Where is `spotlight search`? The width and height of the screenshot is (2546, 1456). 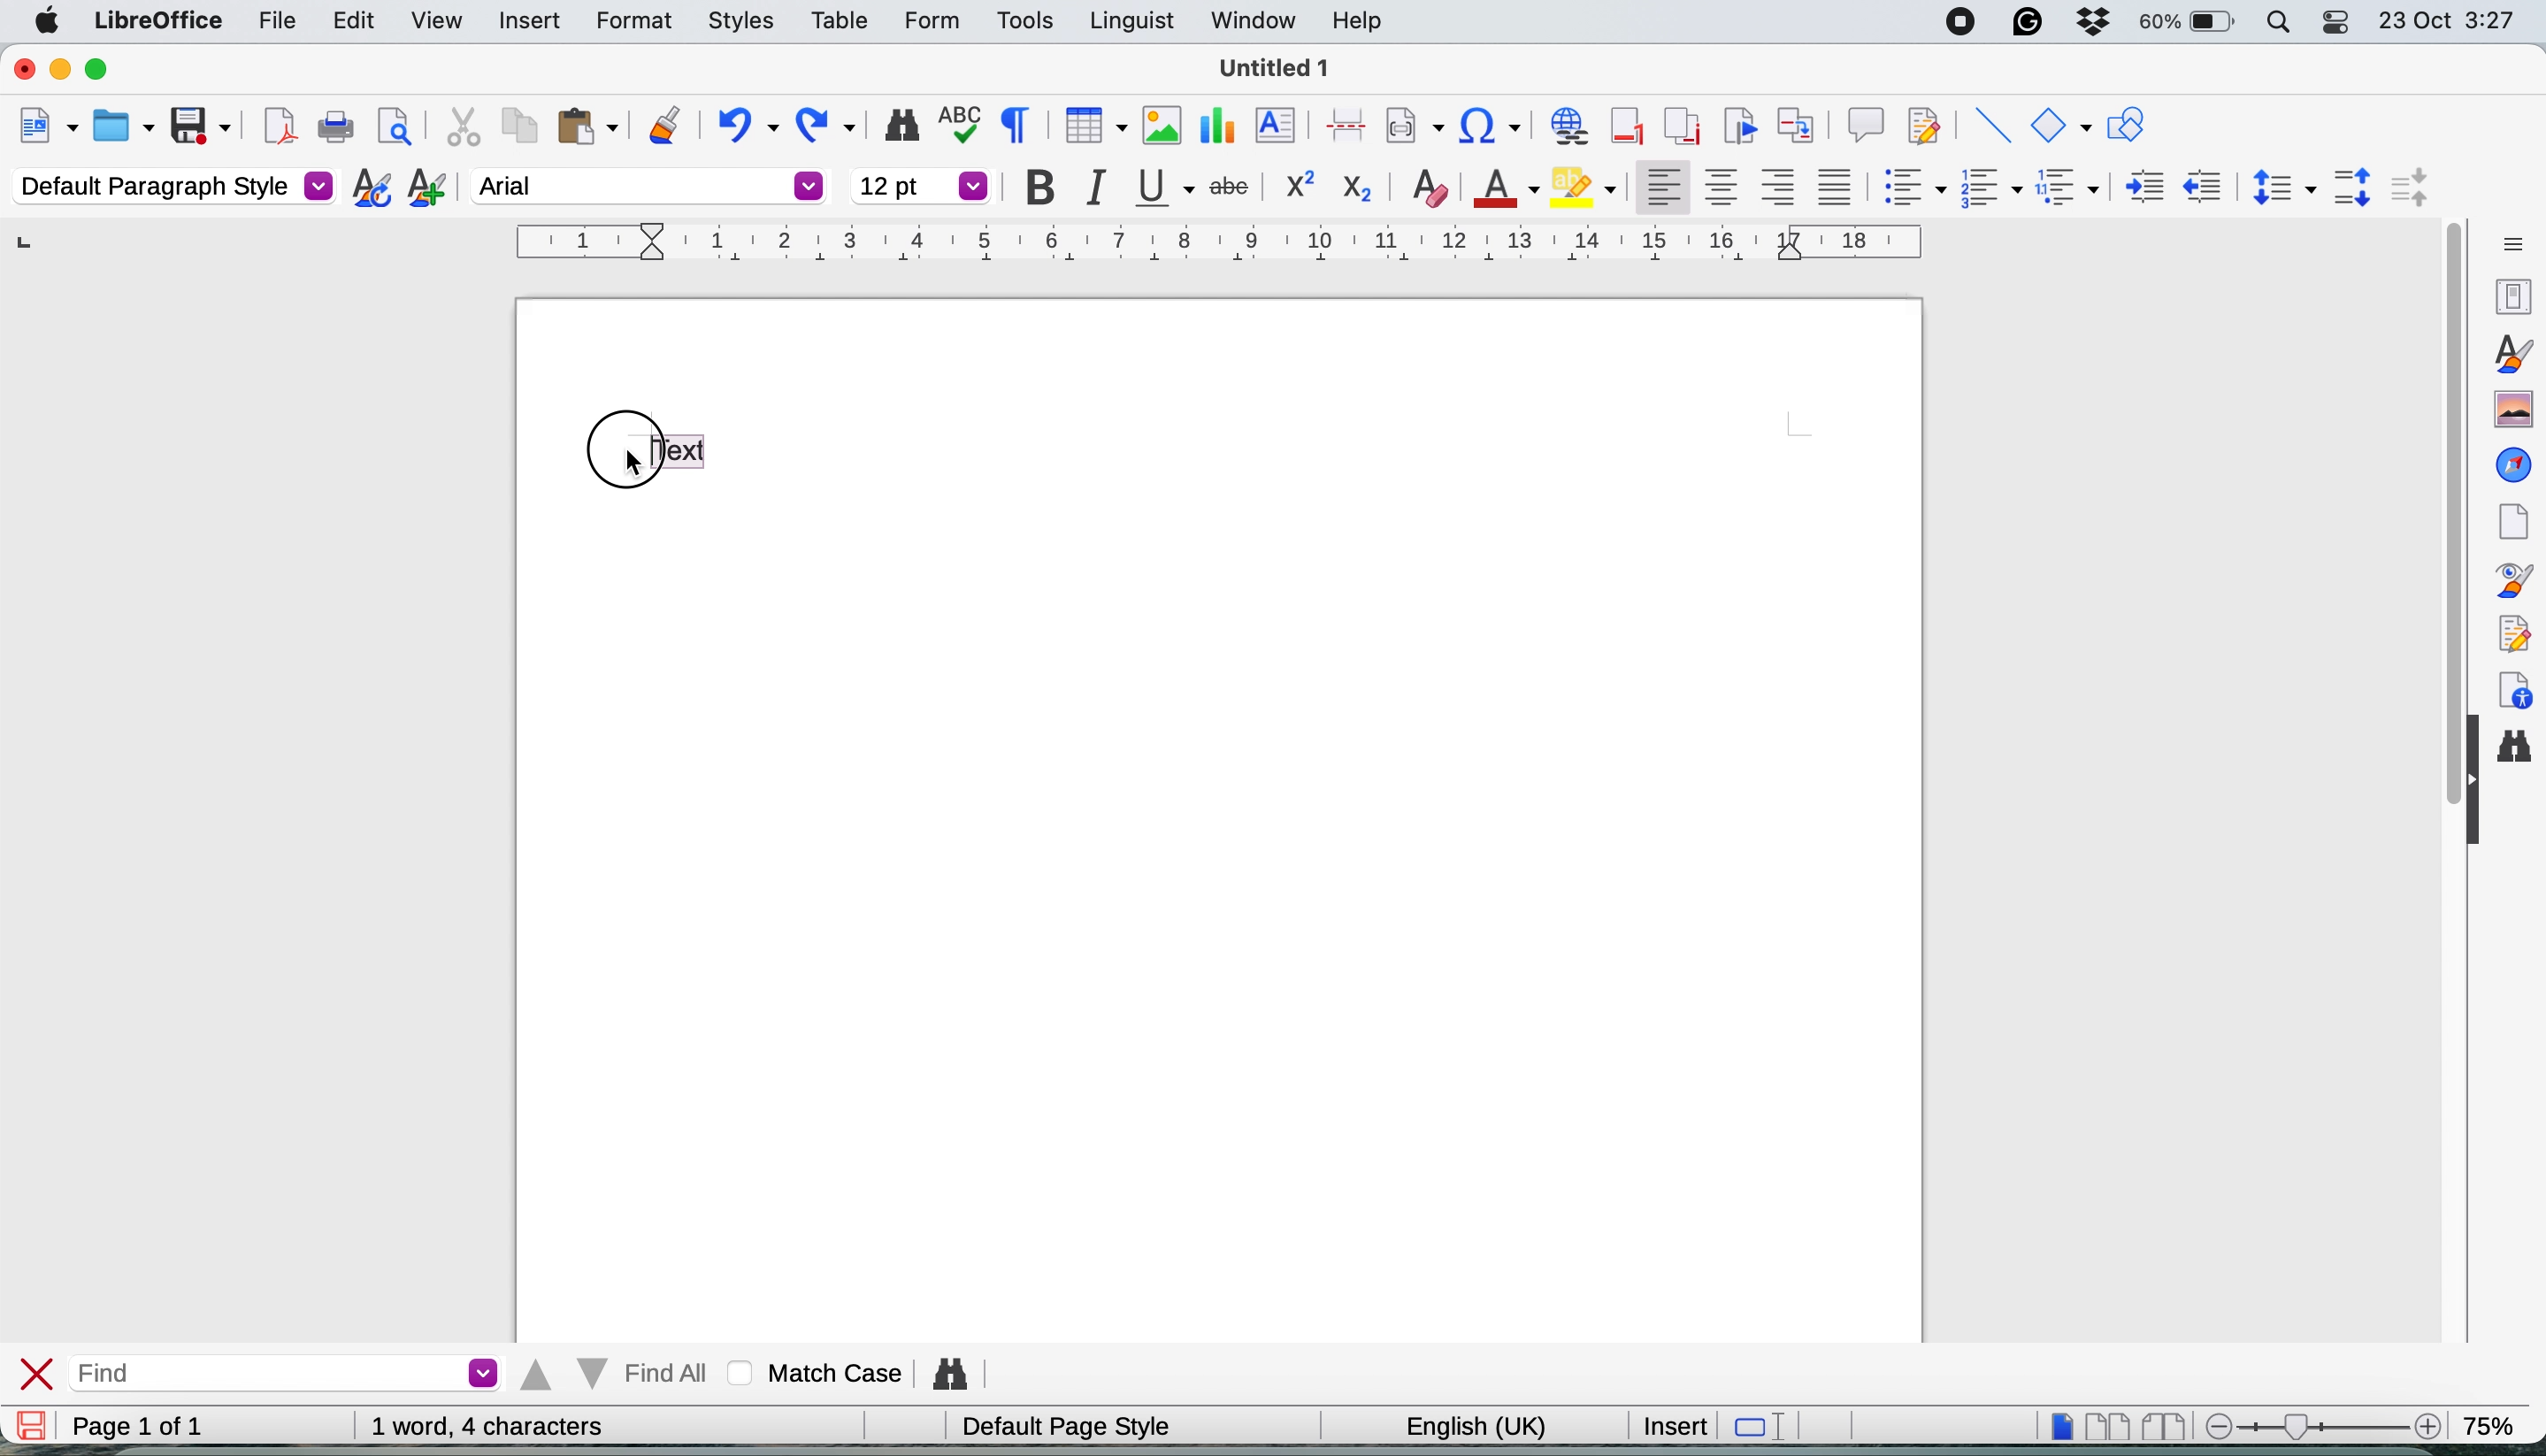
spotlight search is located at coordinates (2277, 24).